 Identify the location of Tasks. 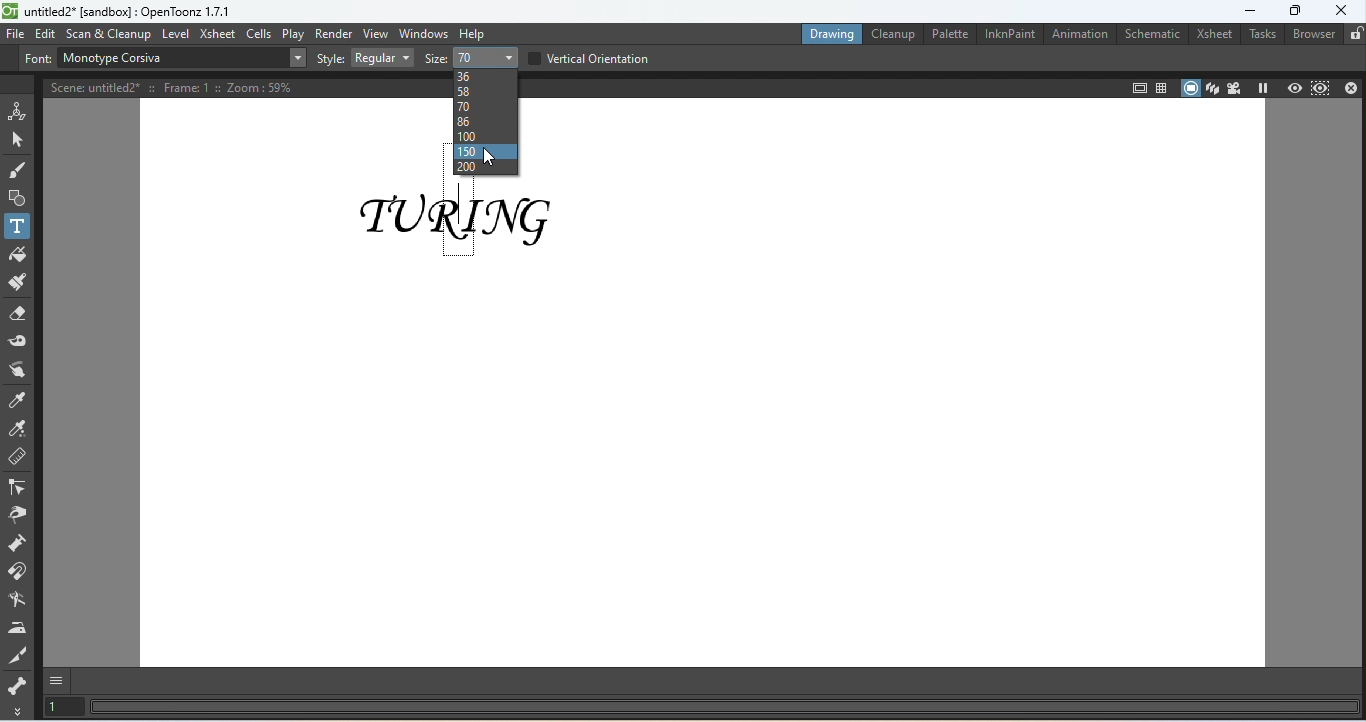
(1260, 35).